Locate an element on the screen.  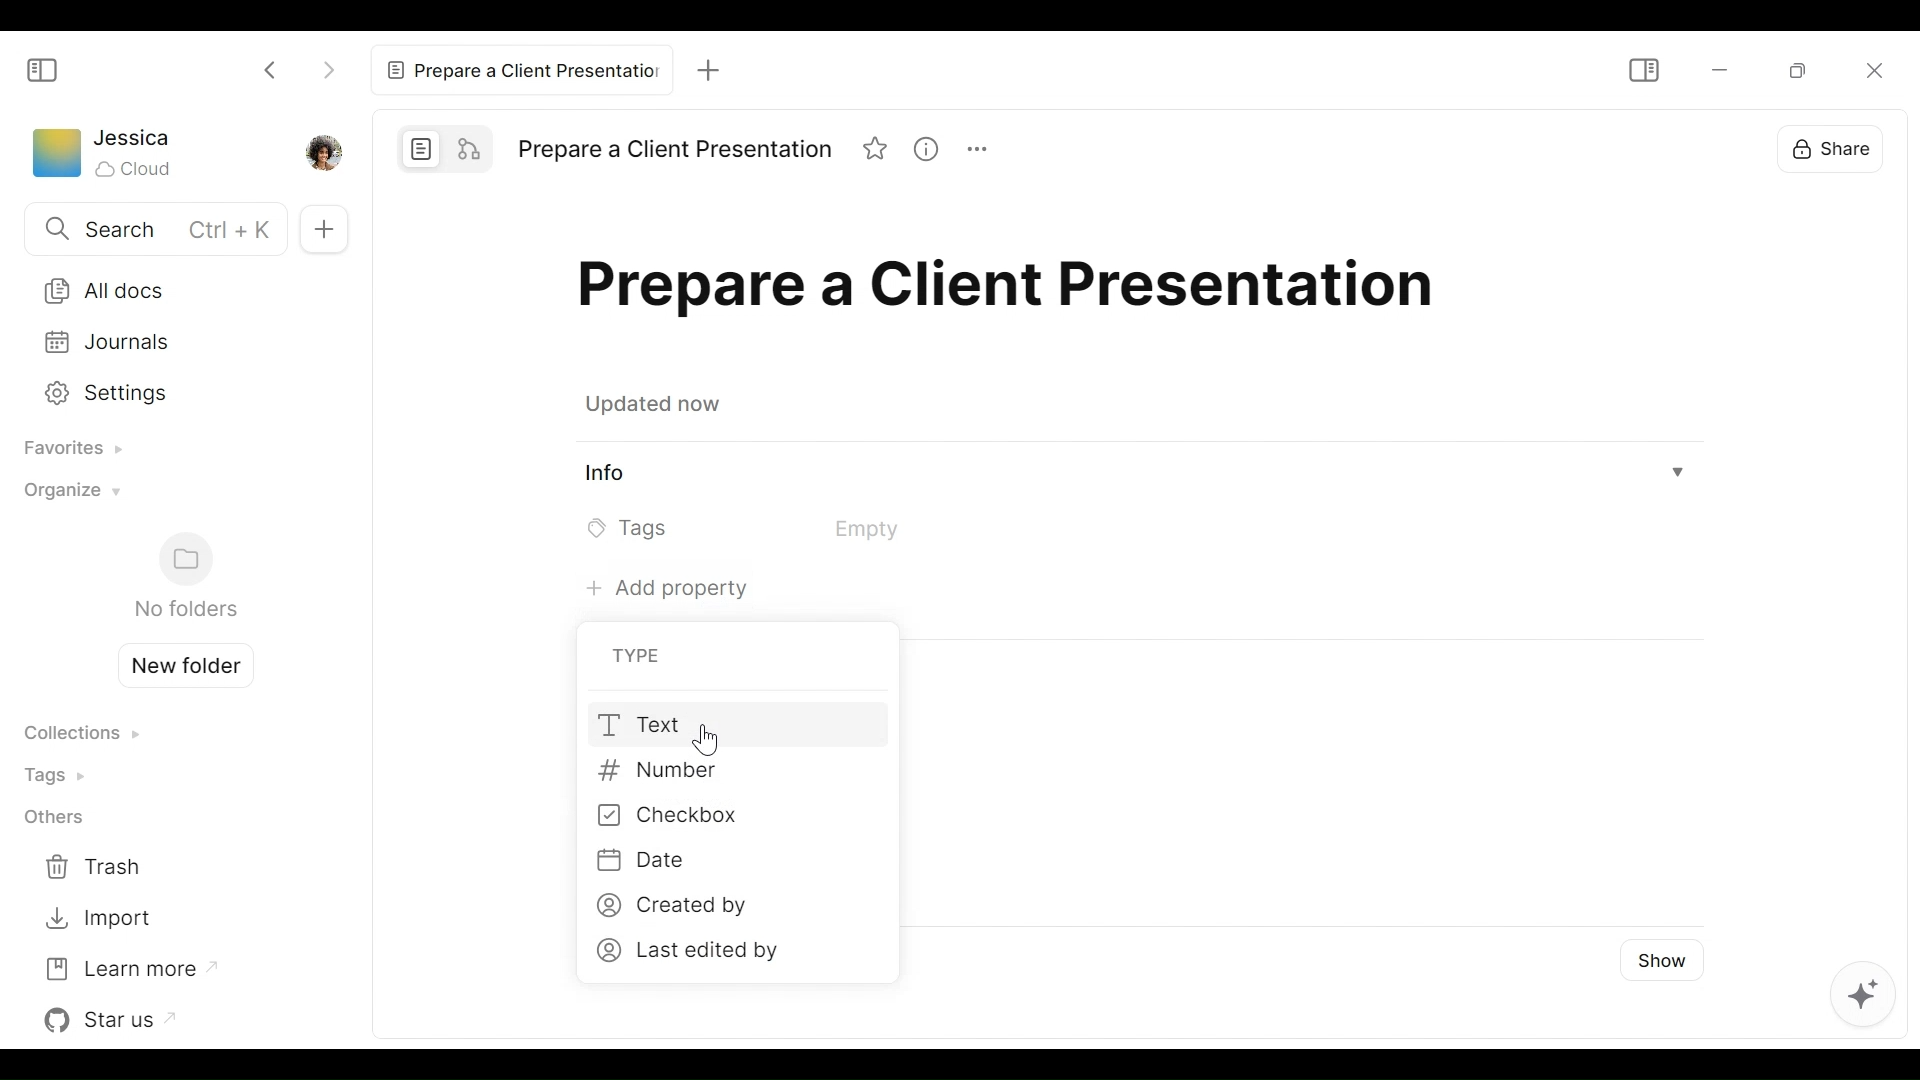
Number is located at coordinates (730, 773).